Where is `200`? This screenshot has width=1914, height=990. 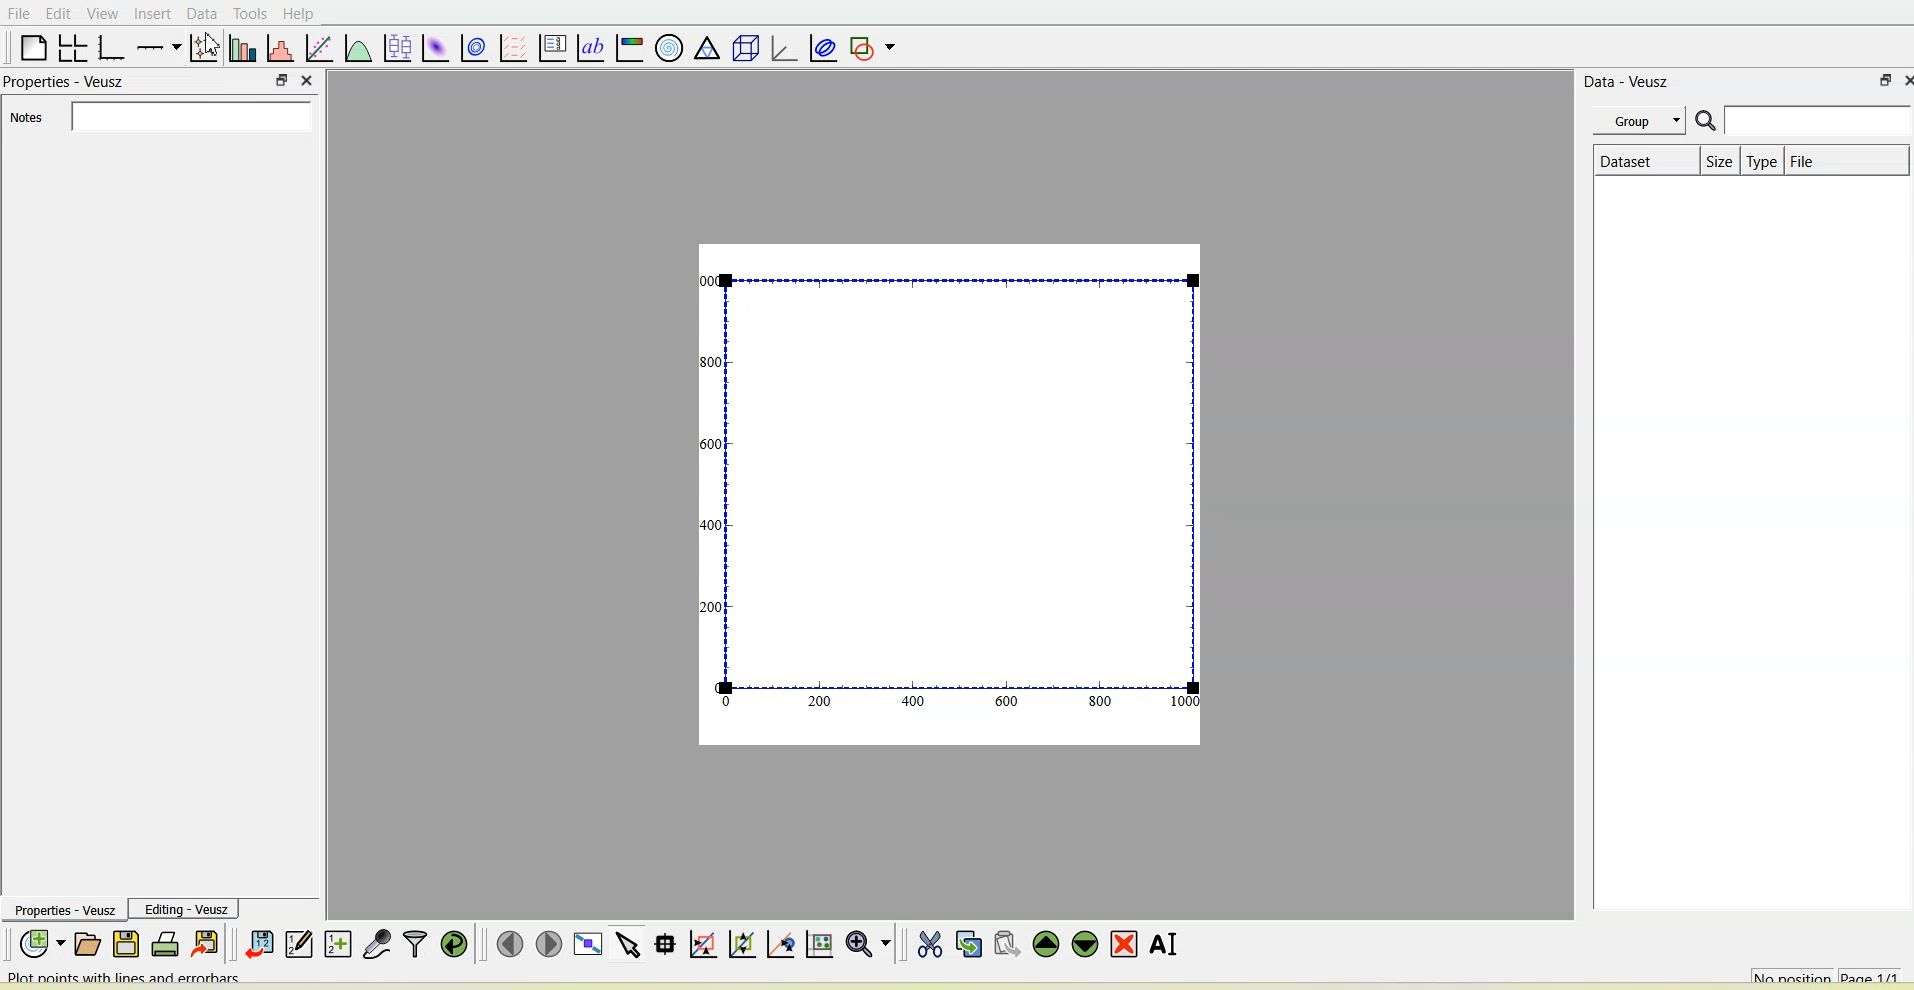 200 is located at coordinates (712, 606).